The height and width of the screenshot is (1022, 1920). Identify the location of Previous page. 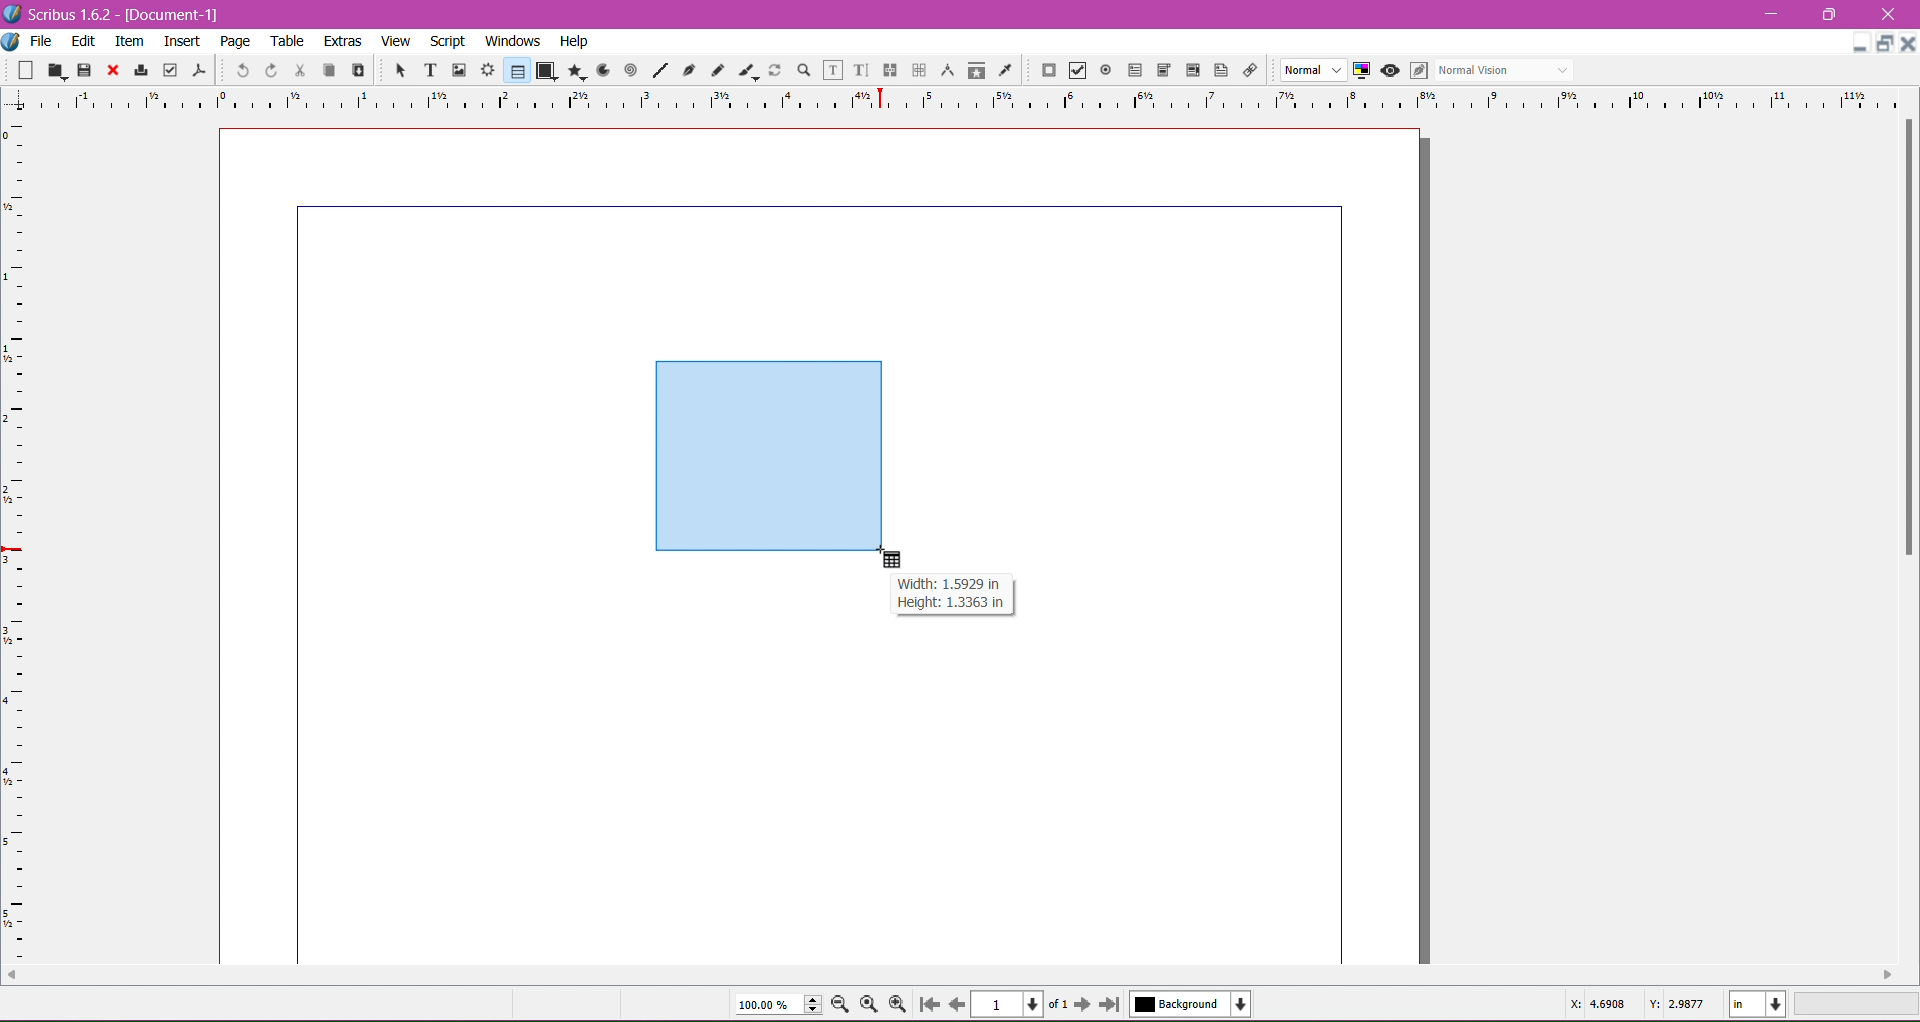
(956, 1003).